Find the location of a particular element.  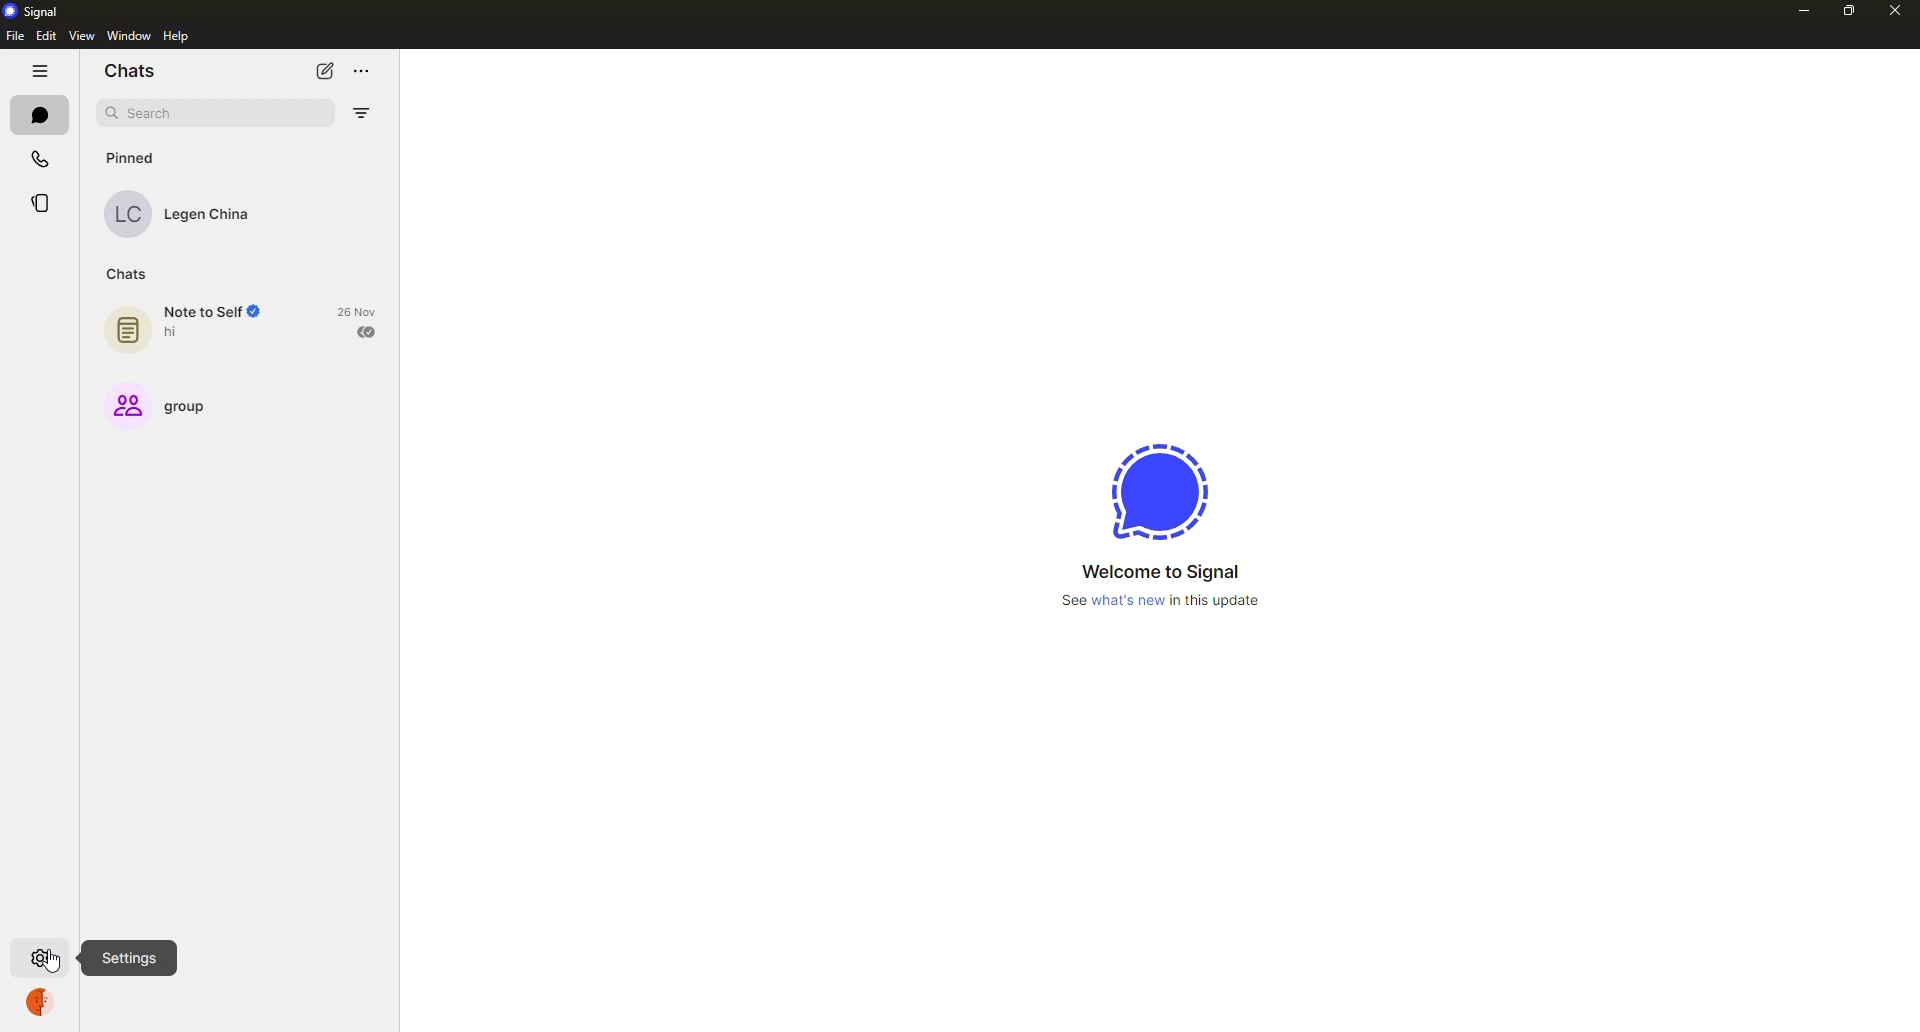

view is located at coordinates (80, 38).